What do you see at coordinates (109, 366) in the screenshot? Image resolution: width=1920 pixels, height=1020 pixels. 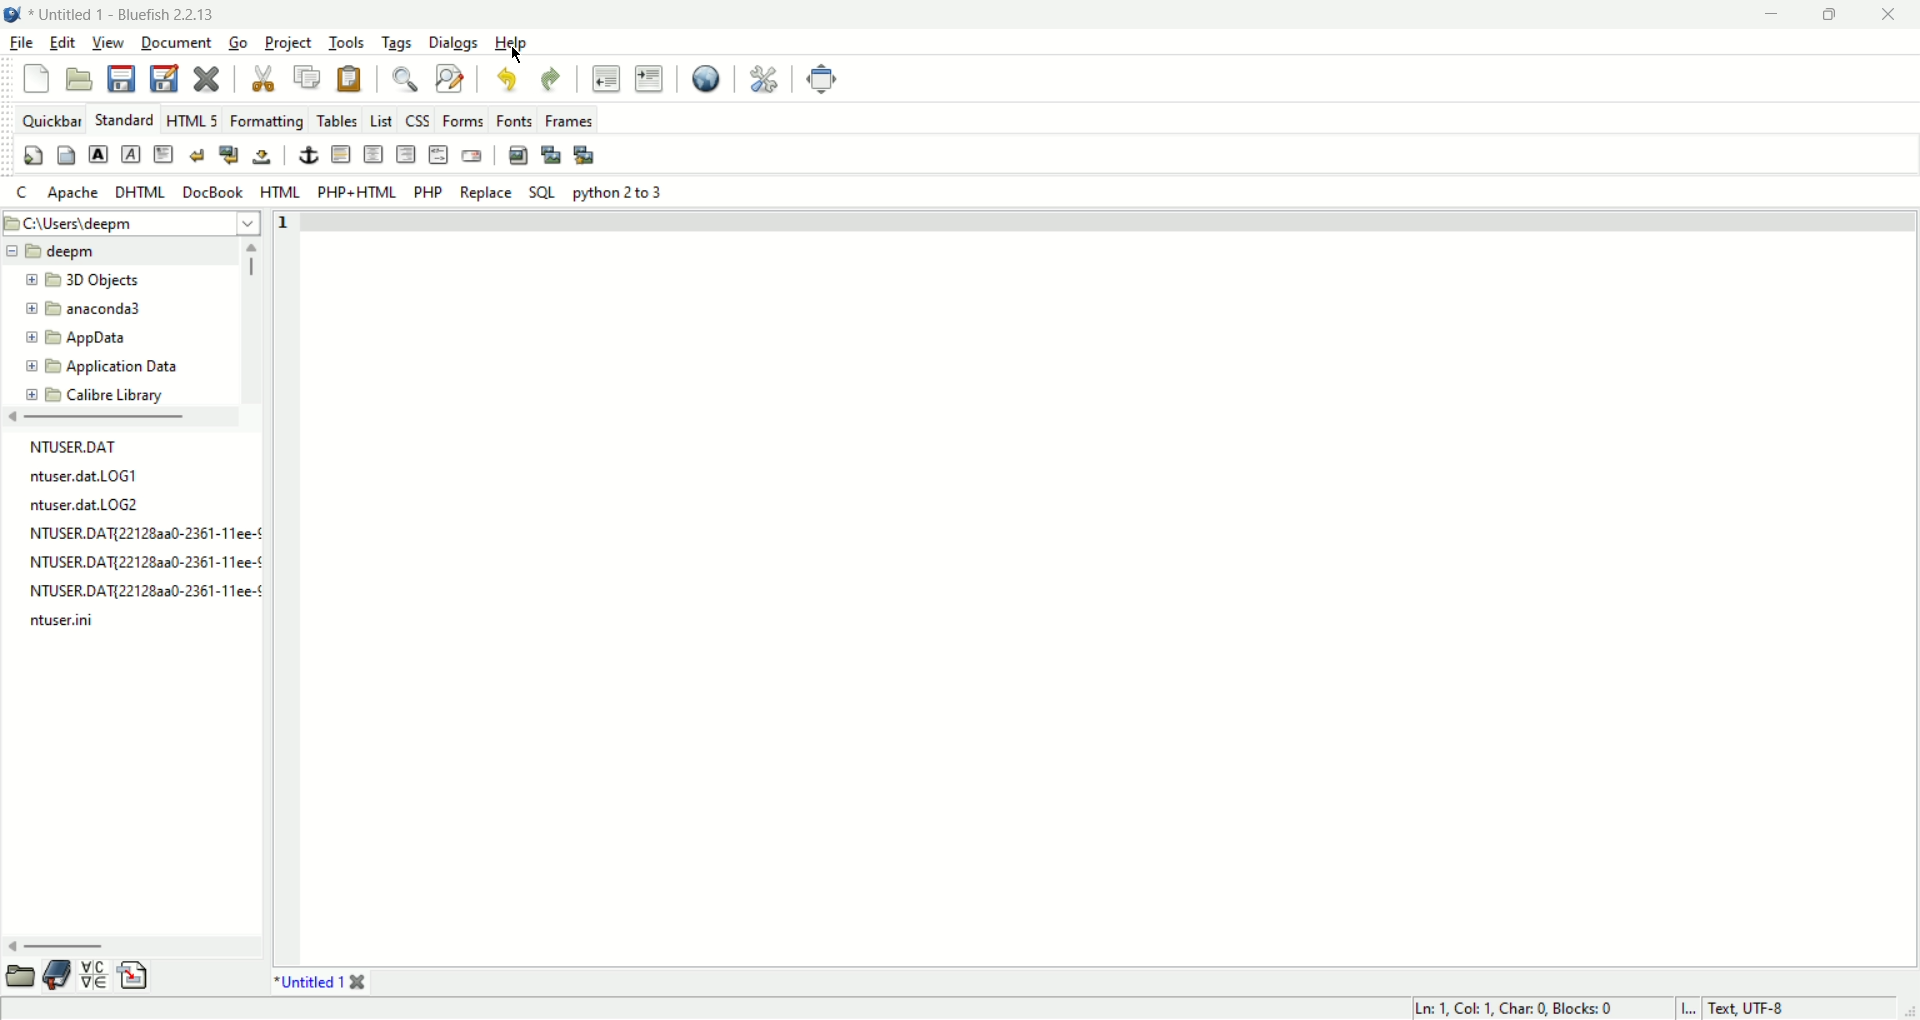 I see `folder name` at bounding box center [109, 366].